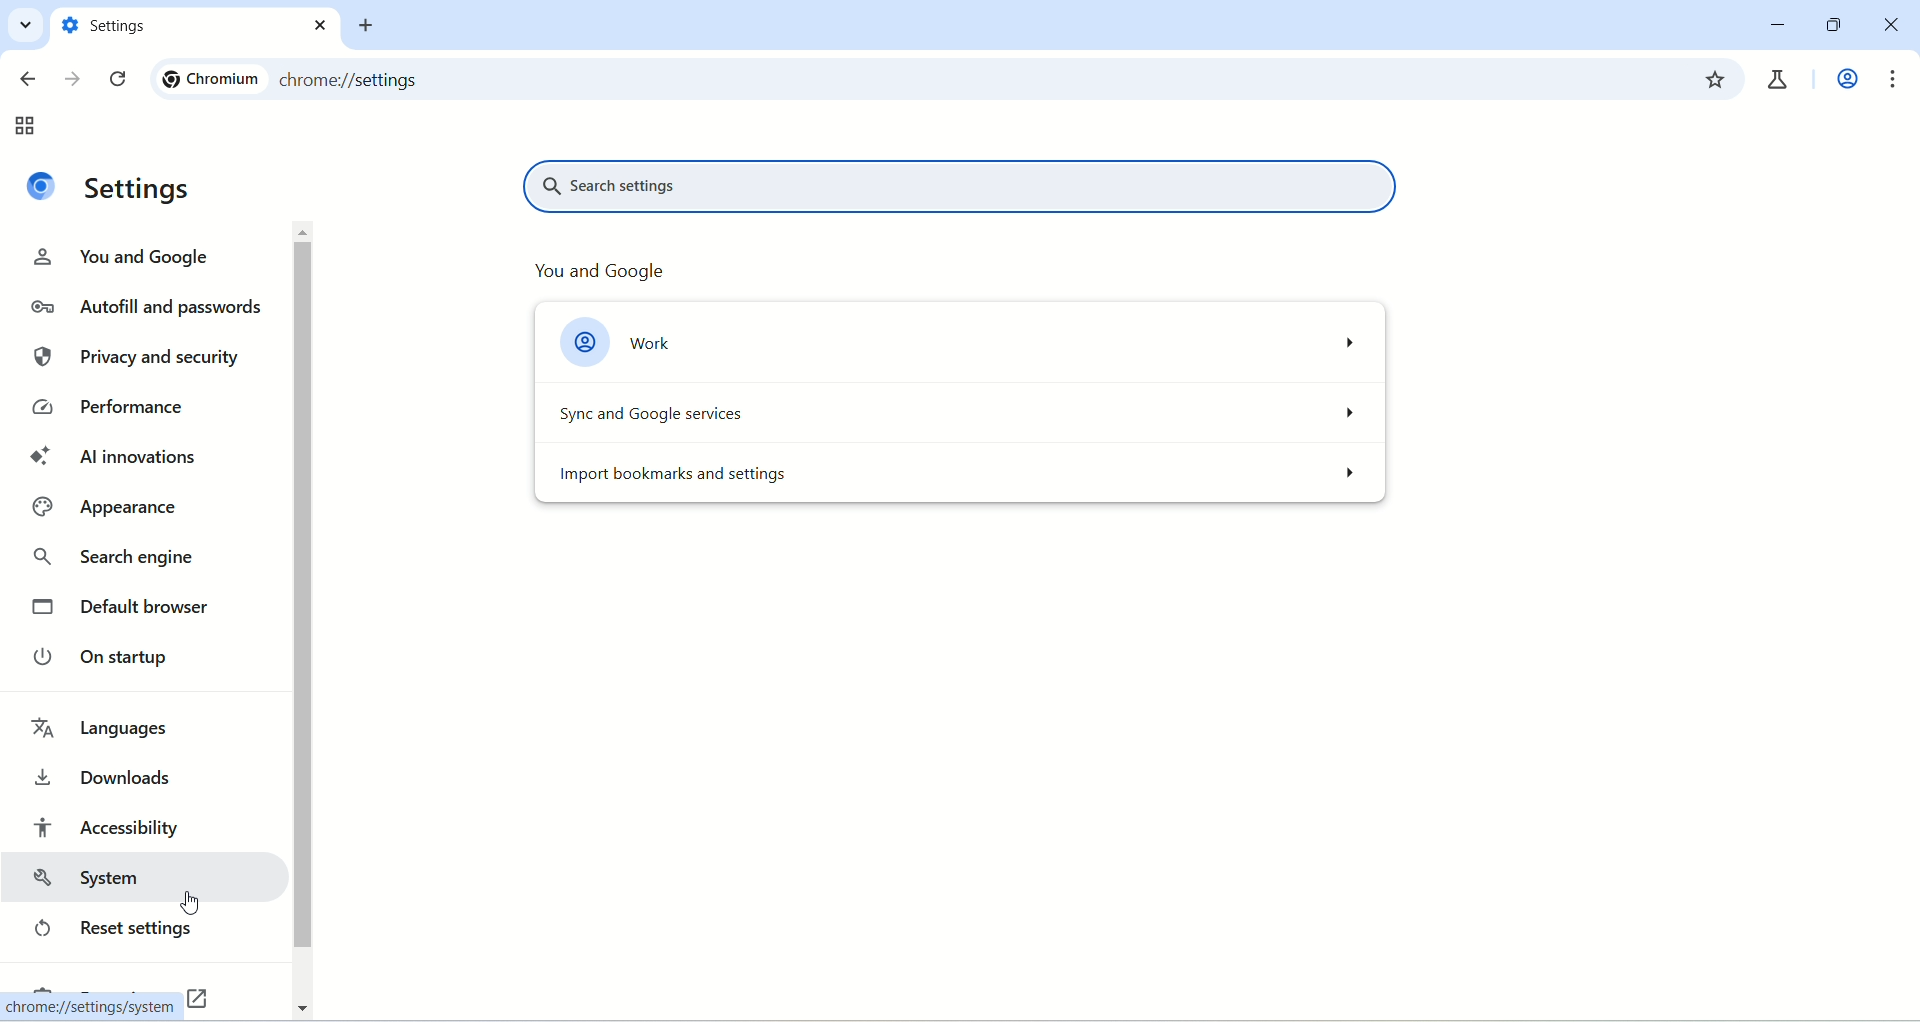 Image resolution: width=1920 pixels, height=1022 pixels. Describe the element at coordinates (187, 904) in the screenshot. I see `ccursor` at that location.